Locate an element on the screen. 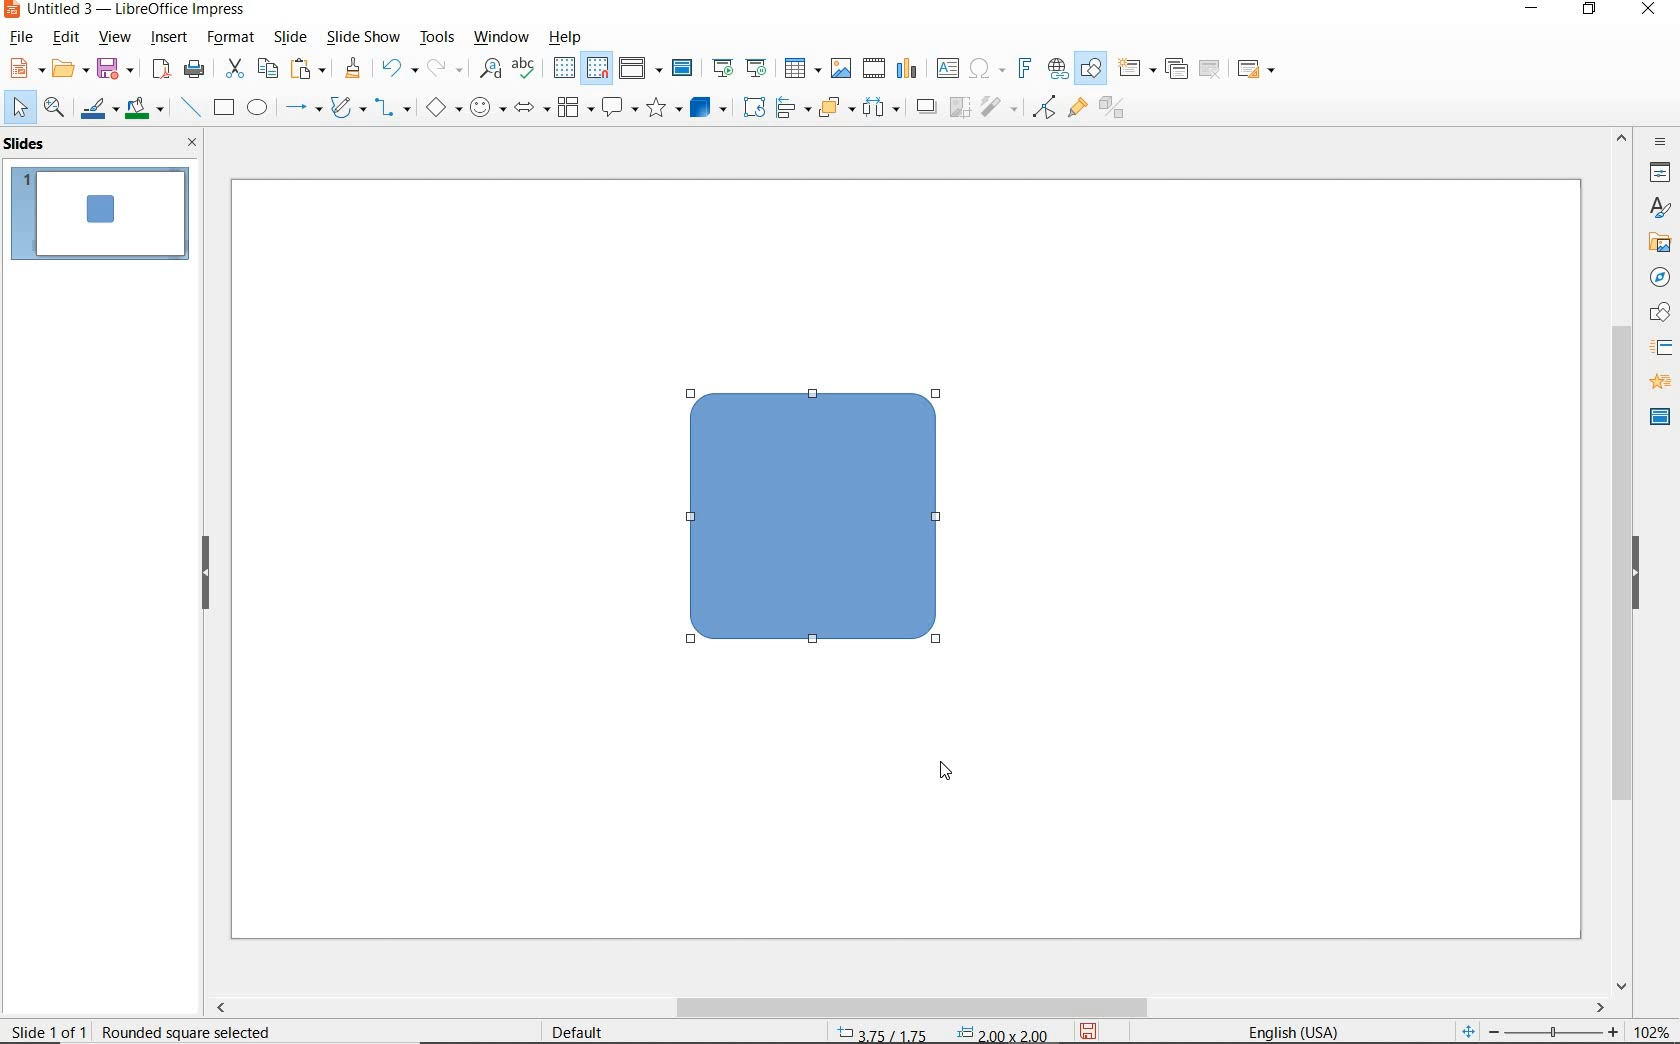 This screenshot has height=1044, width=1680. sidebar settings is located at coordinates (1661, 143).